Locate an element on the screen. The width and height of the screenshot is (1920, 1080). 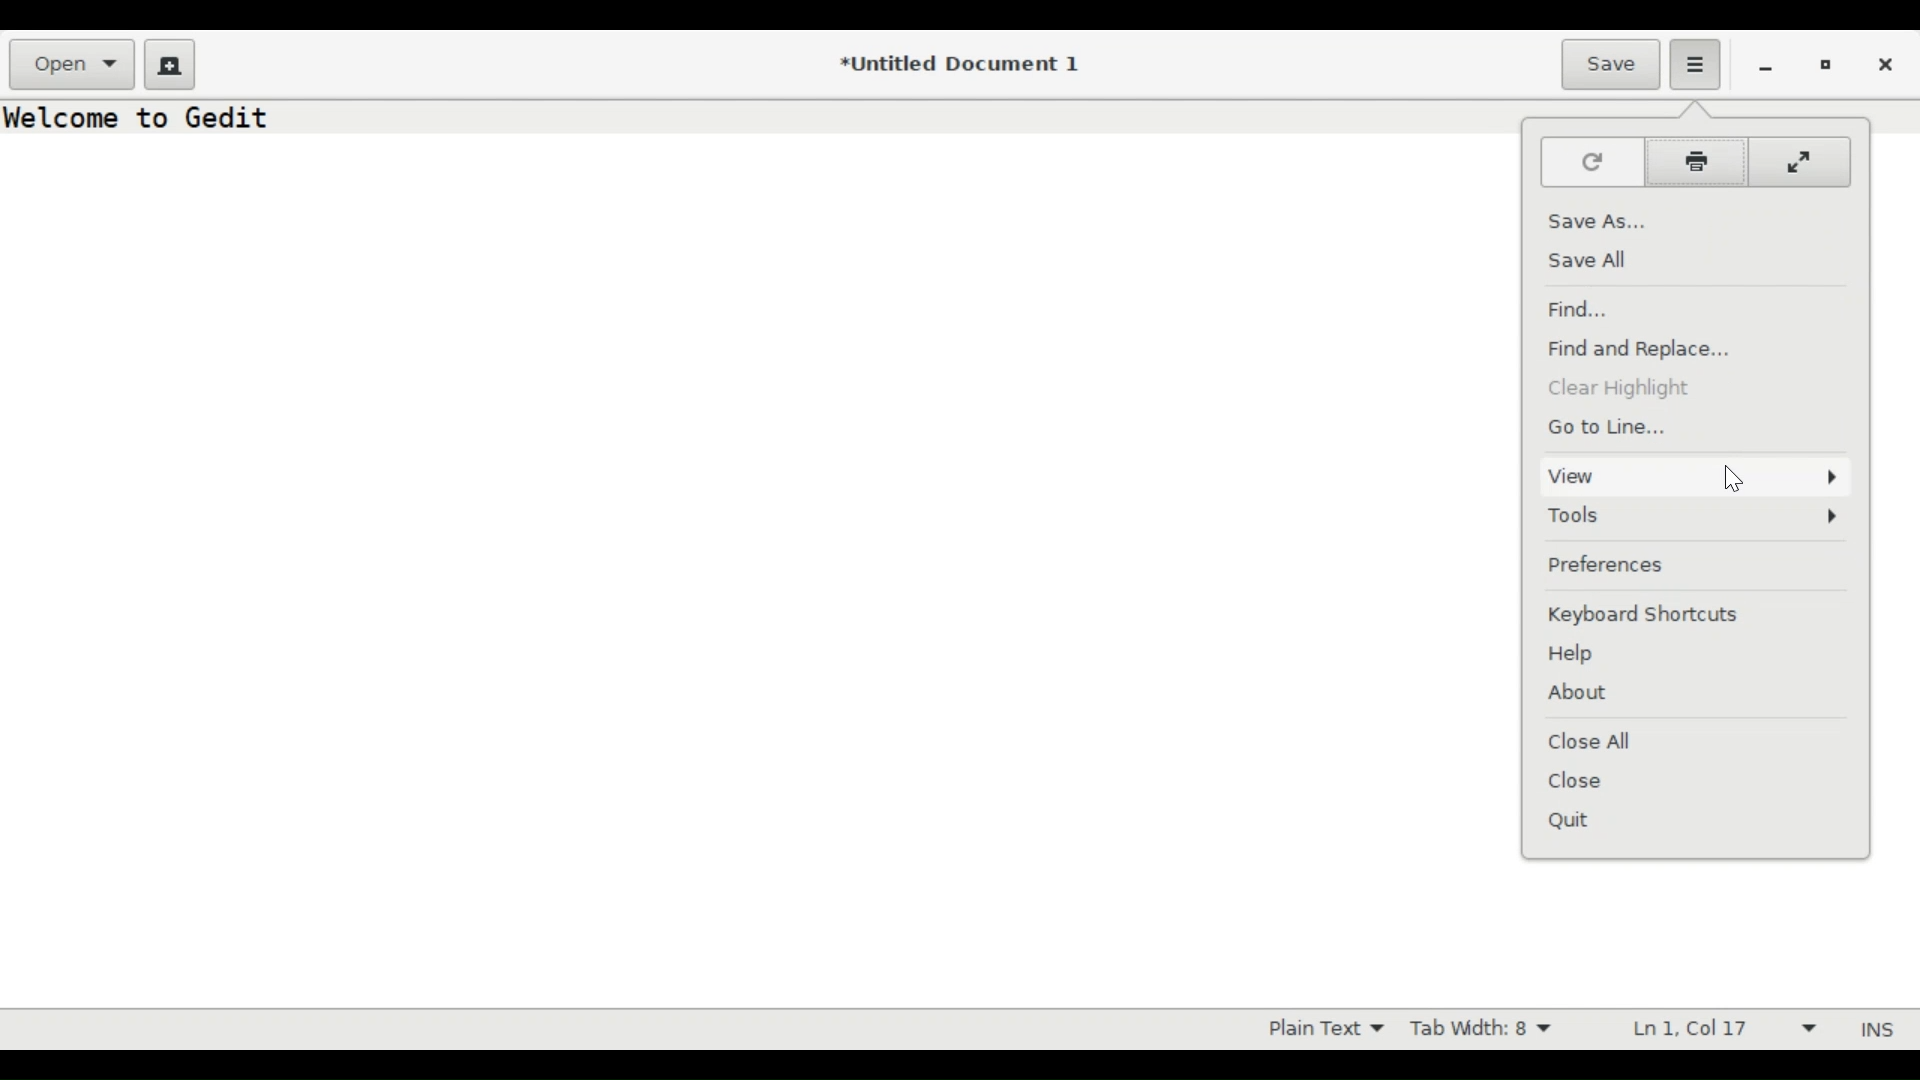
Help is located at coordinates (1581, 653).